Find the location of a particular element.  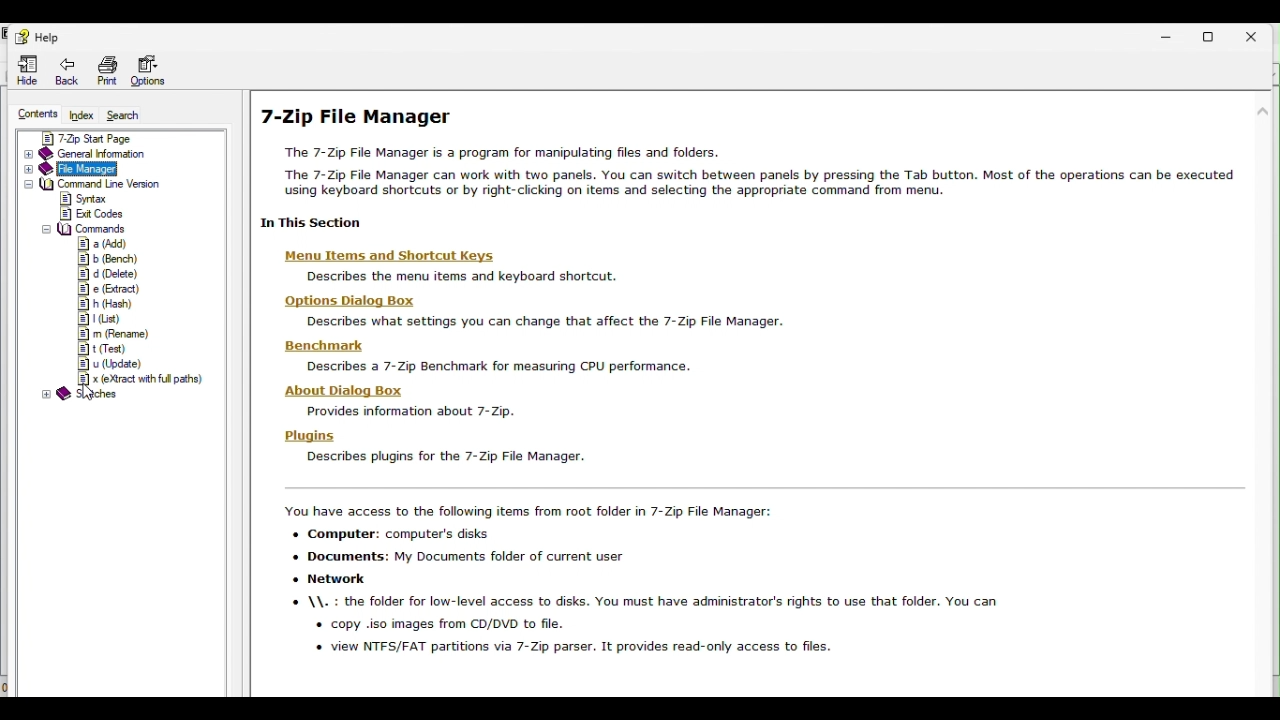

a (Add) is located at coordinates (109, 242).